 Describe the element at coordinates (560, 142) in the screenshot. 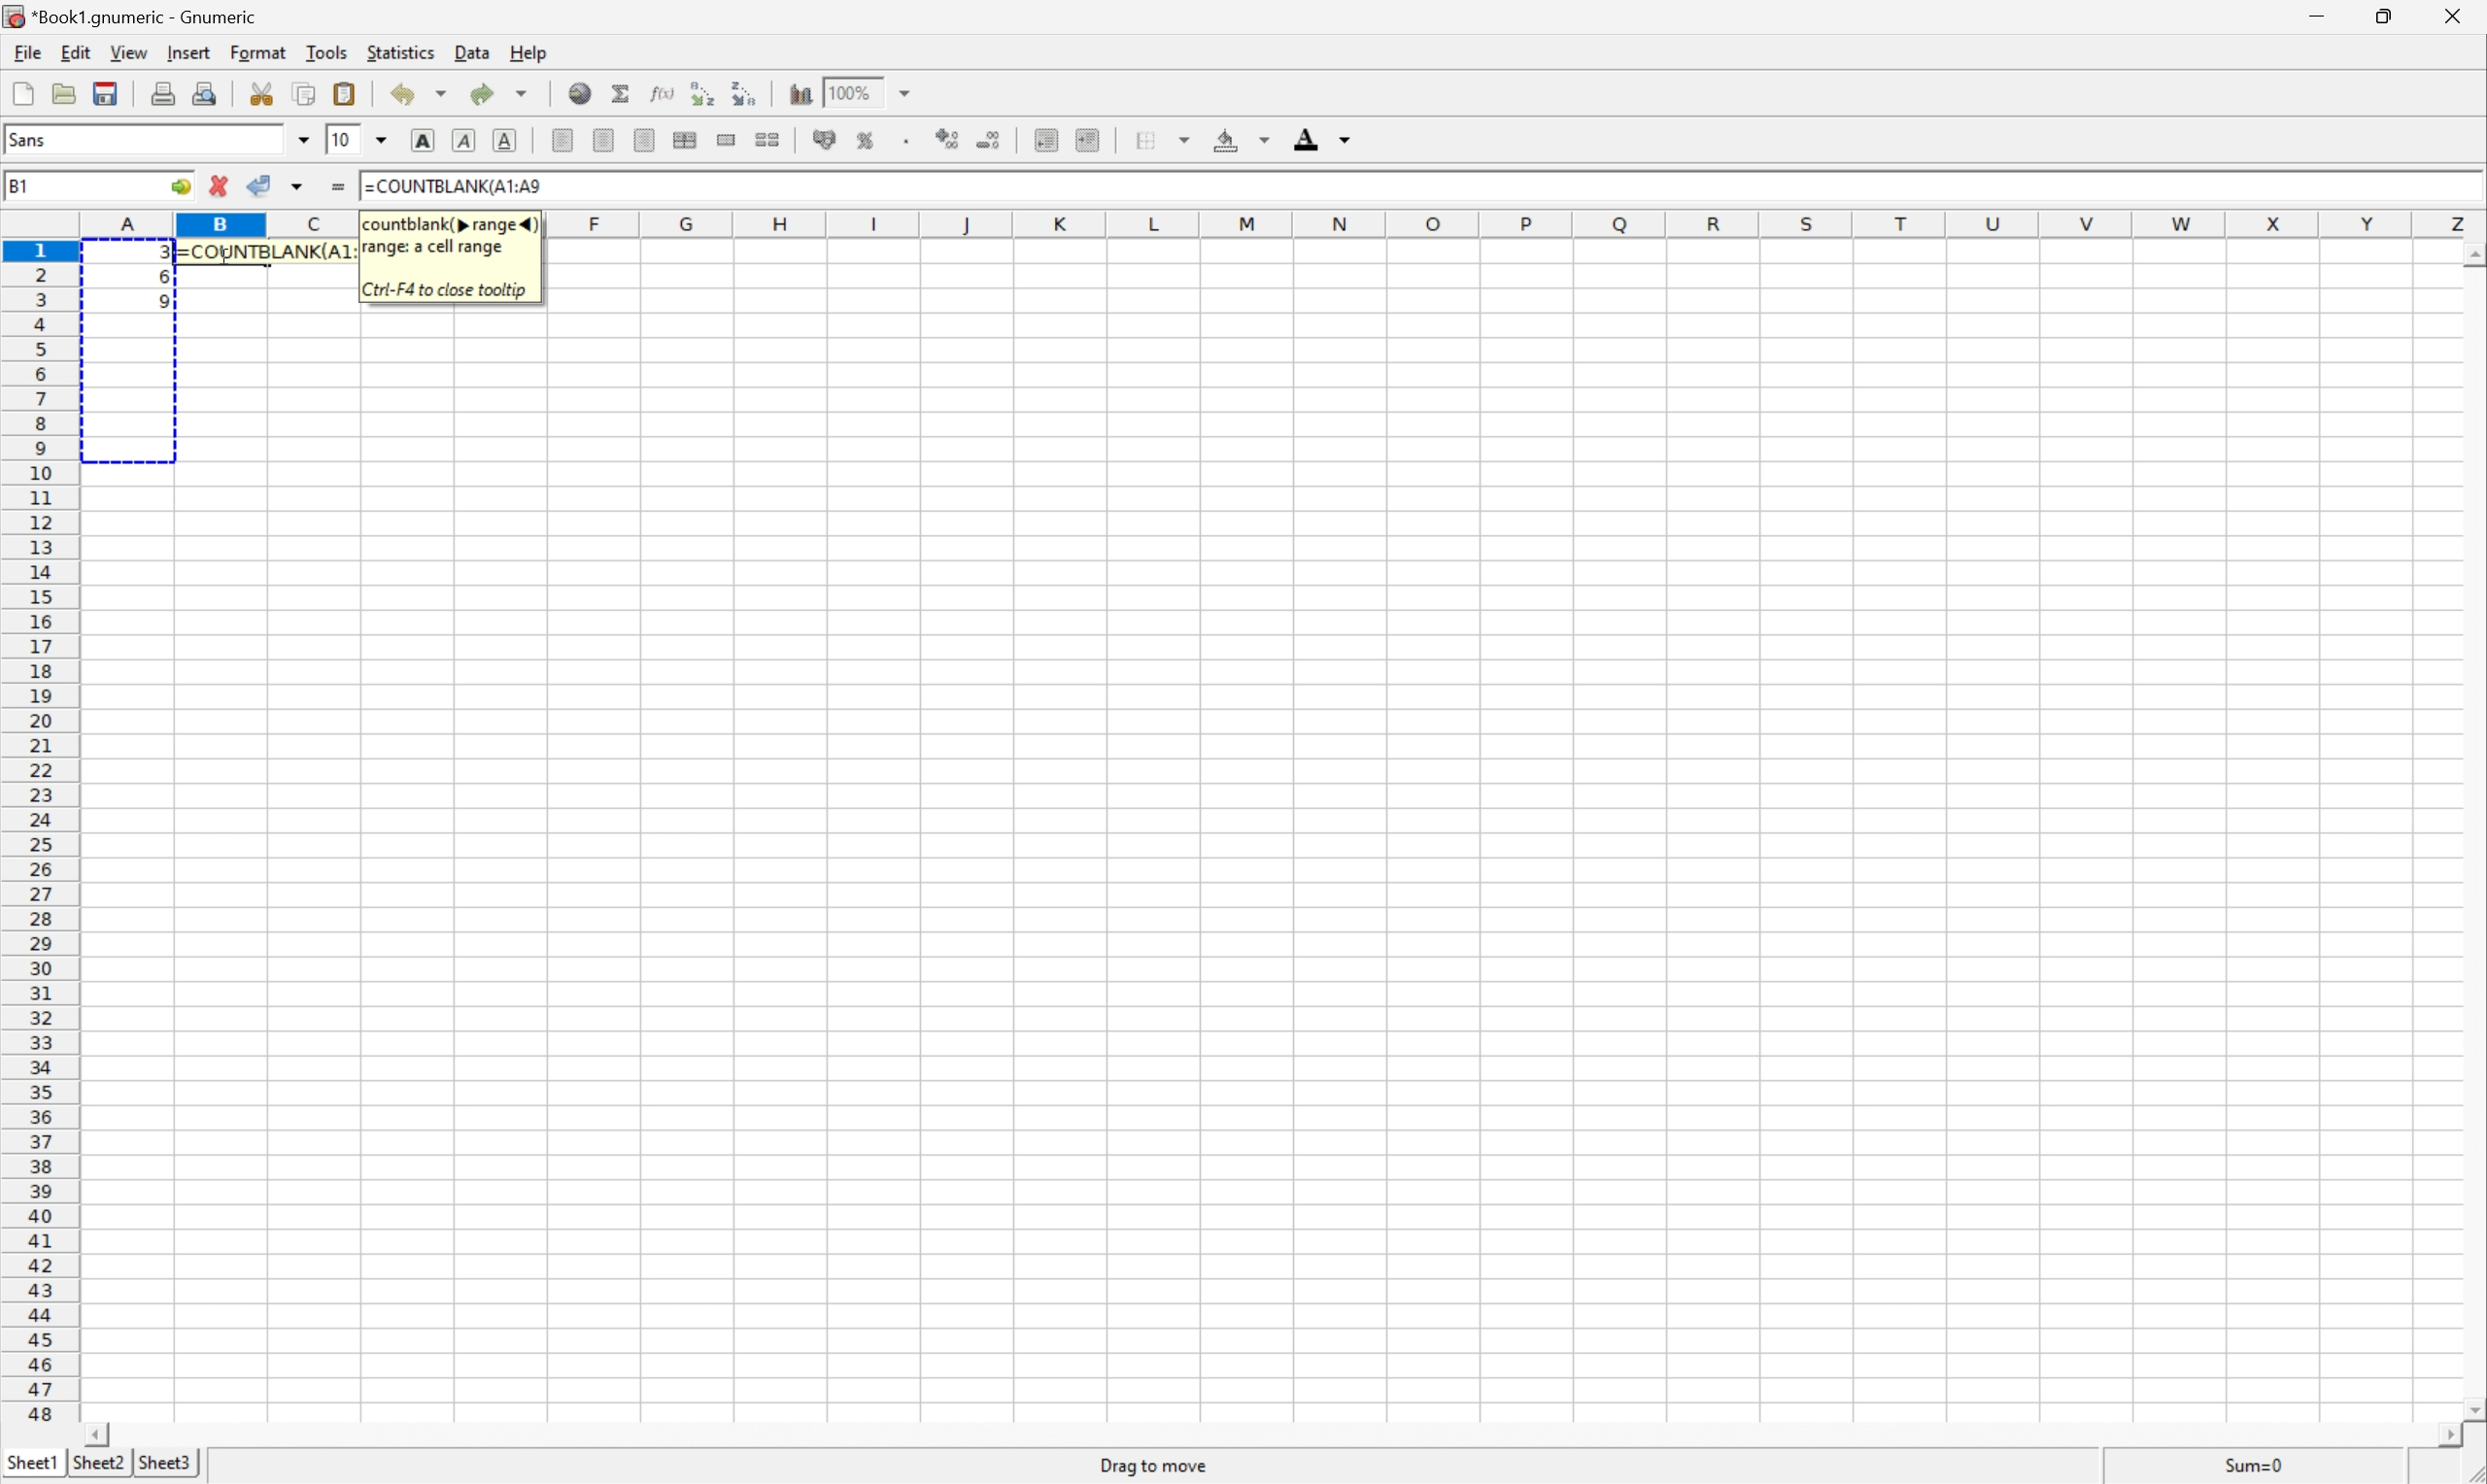

I see `Align Left` at that location.